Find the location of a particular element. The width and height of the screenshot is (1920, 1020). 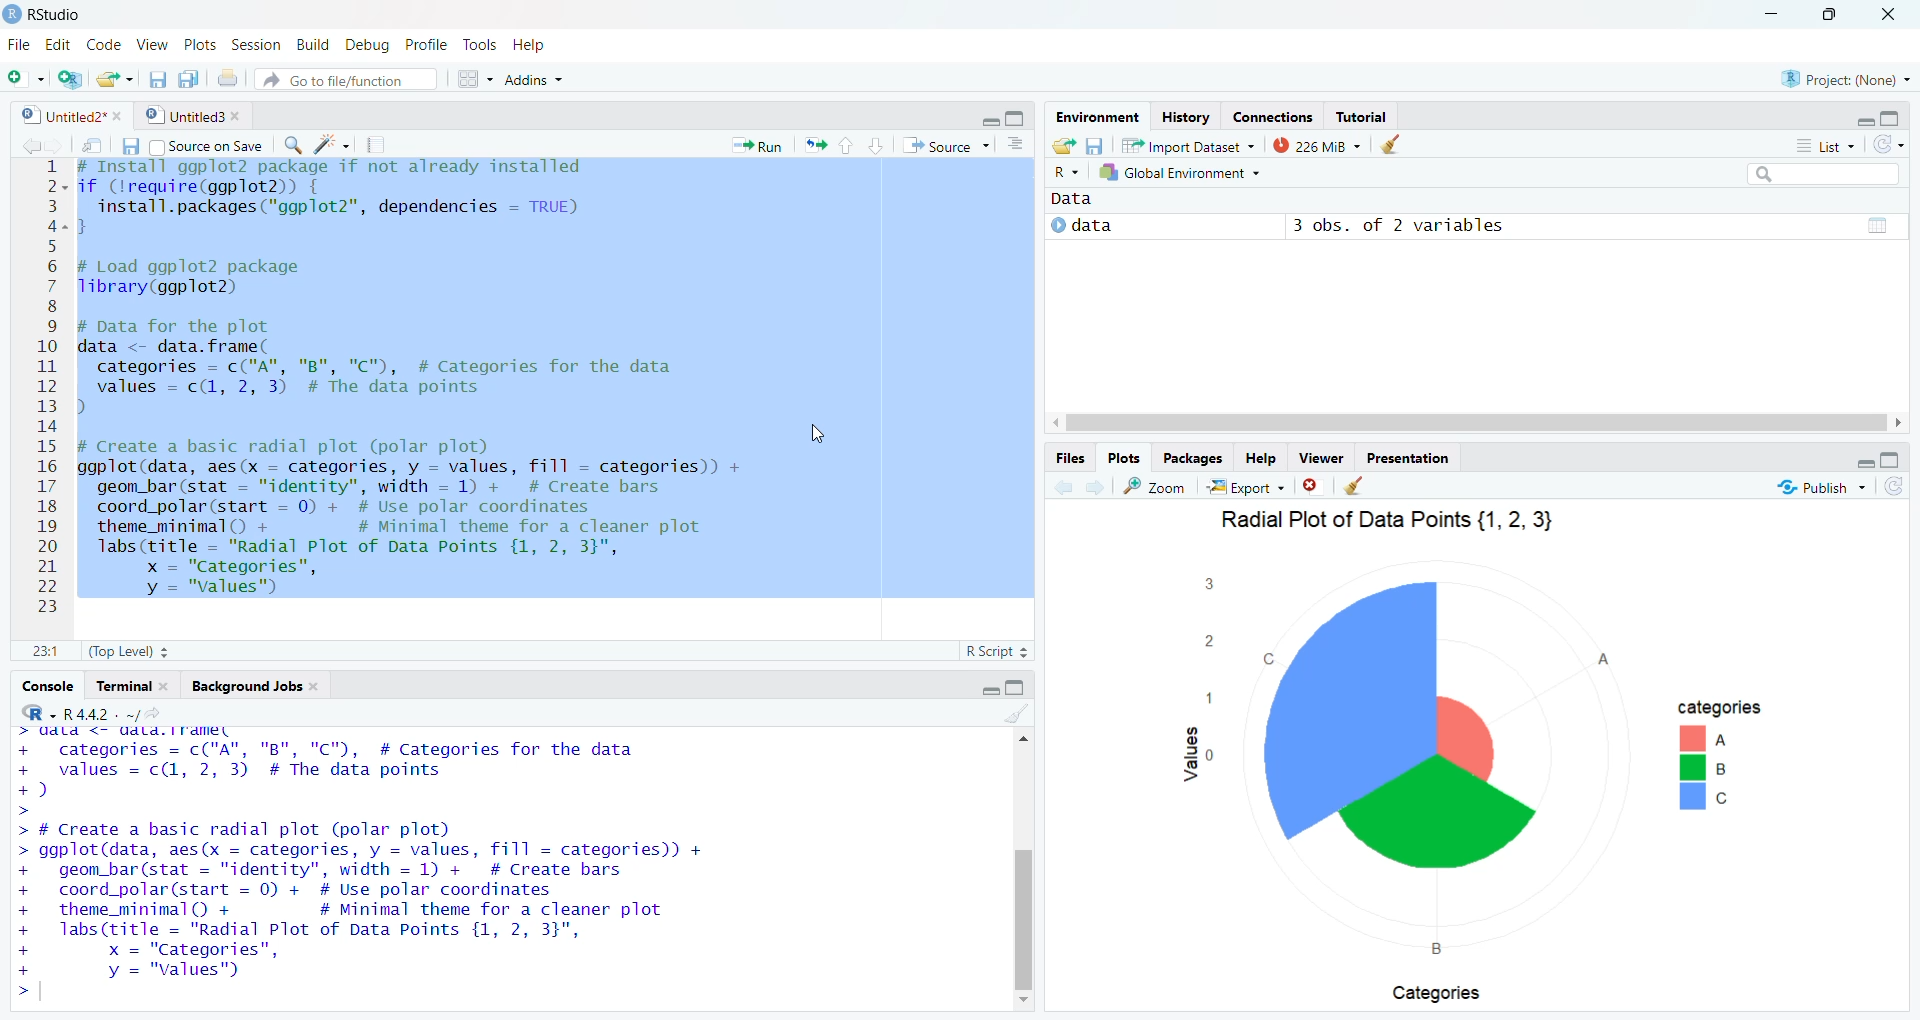

move back is located at coordinates (28, 145).